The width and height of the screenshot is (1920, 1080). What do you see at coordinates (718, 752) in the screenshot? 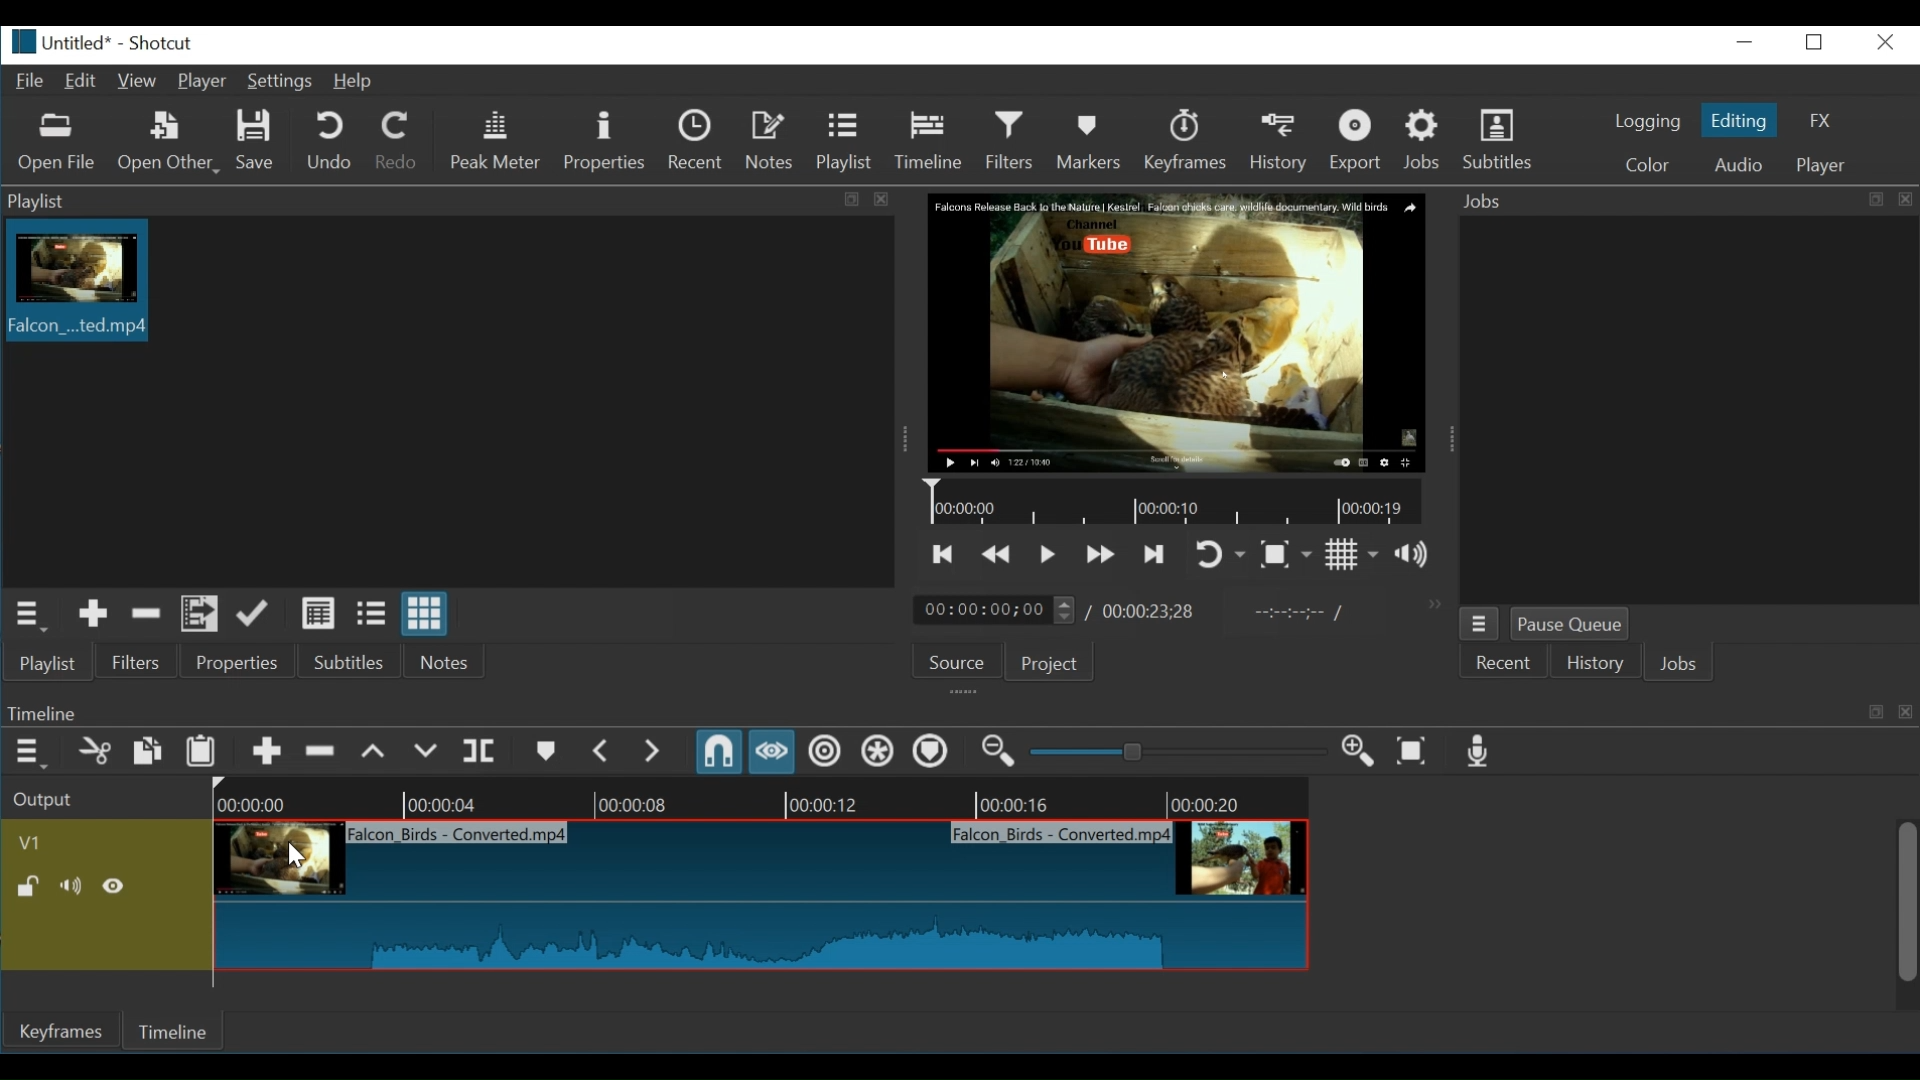
I see `Snap` at bounding box center [718, 752].